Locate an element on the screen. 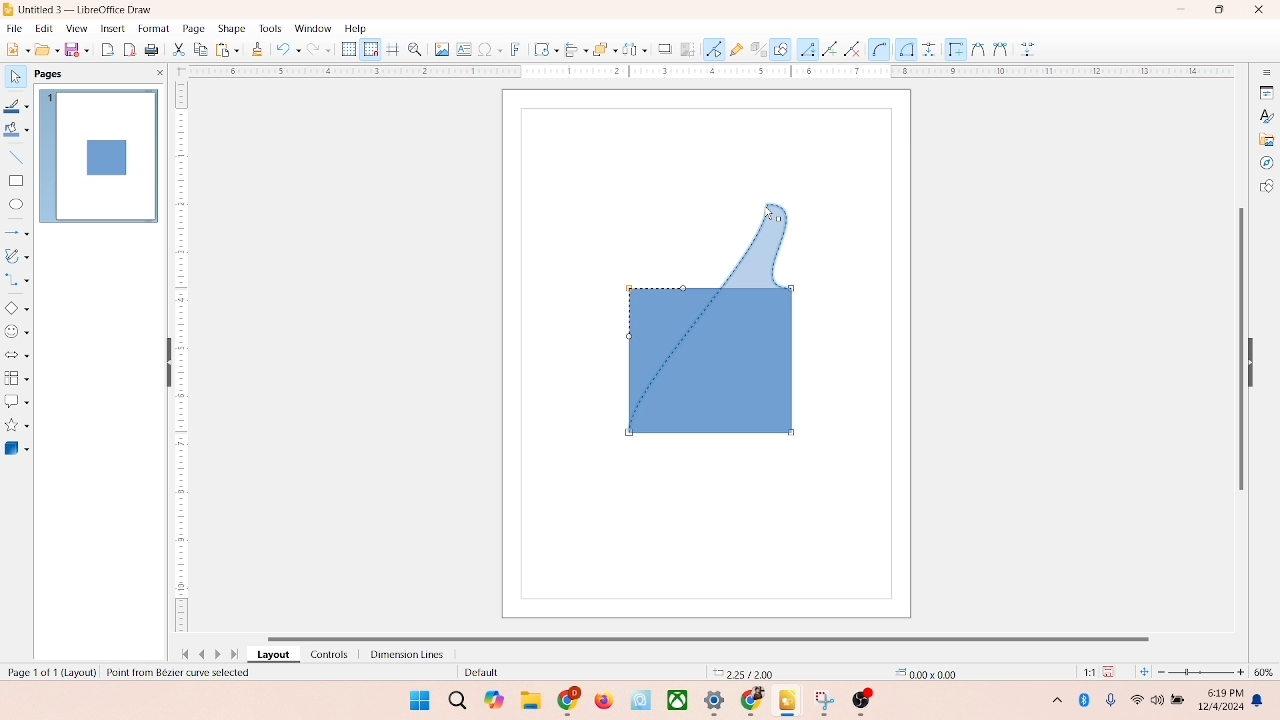 The width and height of the screenshot is (1280, 720). zoom factor is located at coordinates (1202, 672).